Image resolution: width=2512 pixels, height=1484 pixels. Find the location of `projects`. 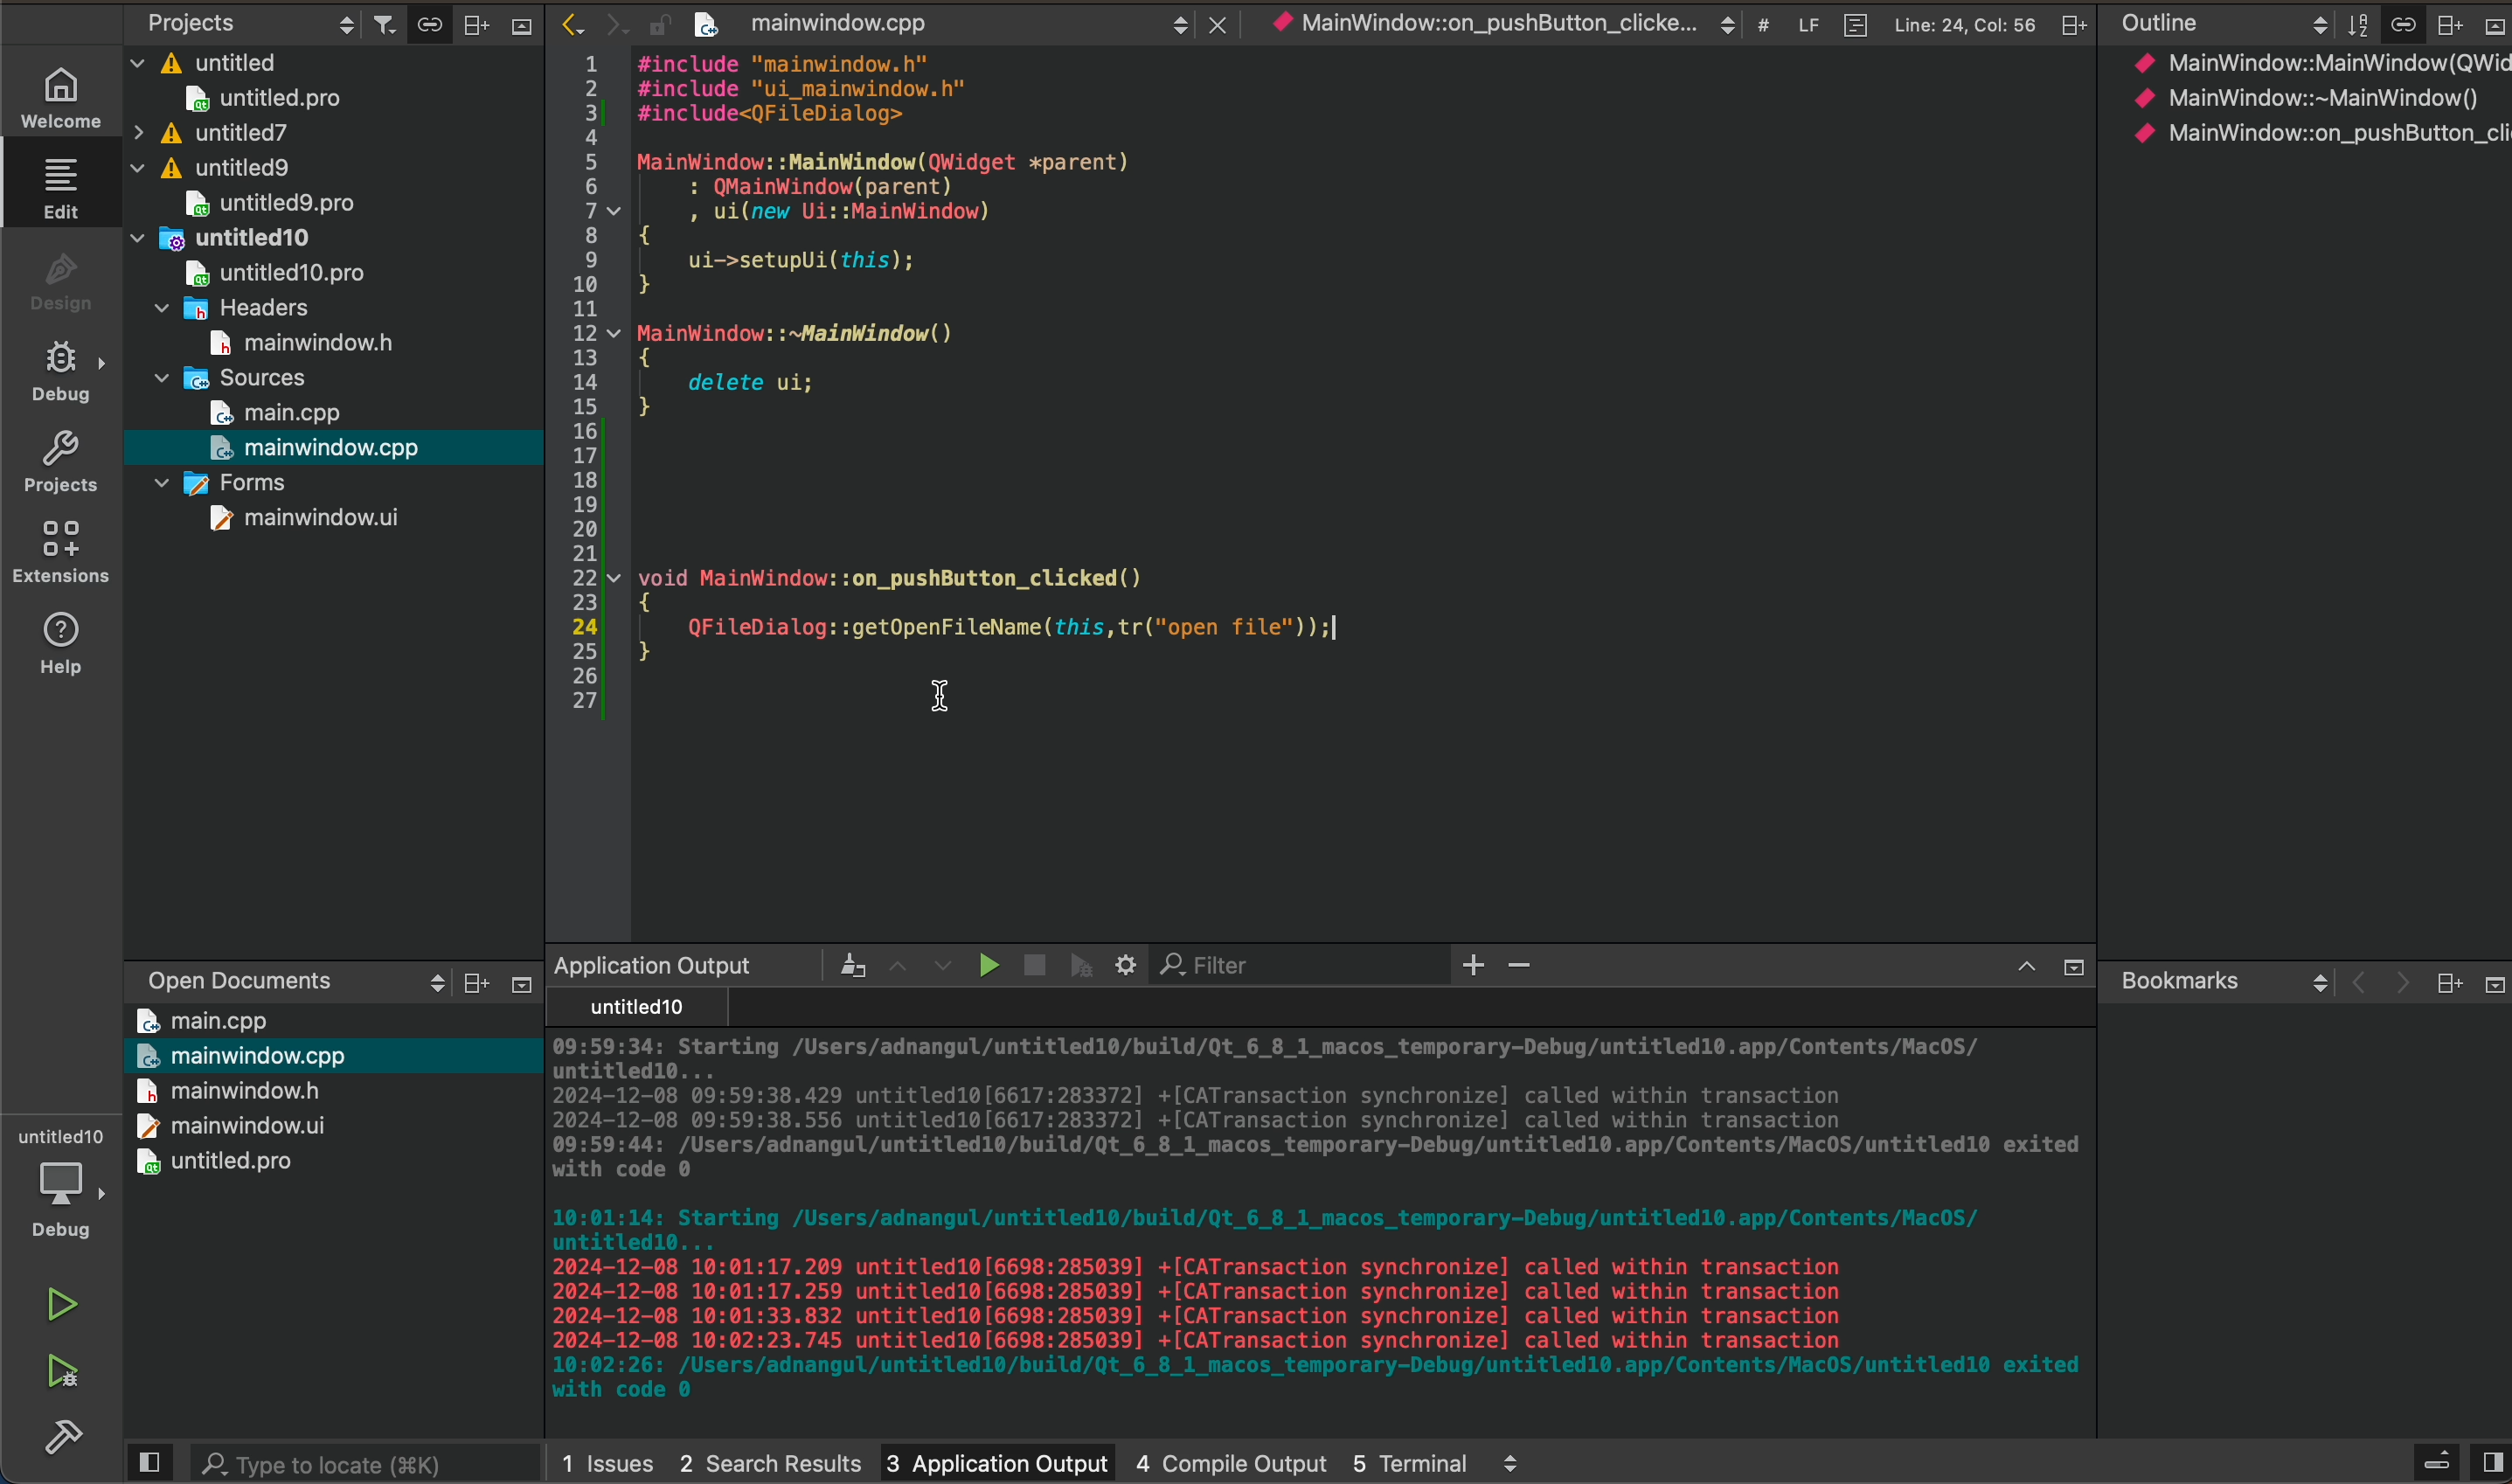

projects is located at coordinates (60, 461).